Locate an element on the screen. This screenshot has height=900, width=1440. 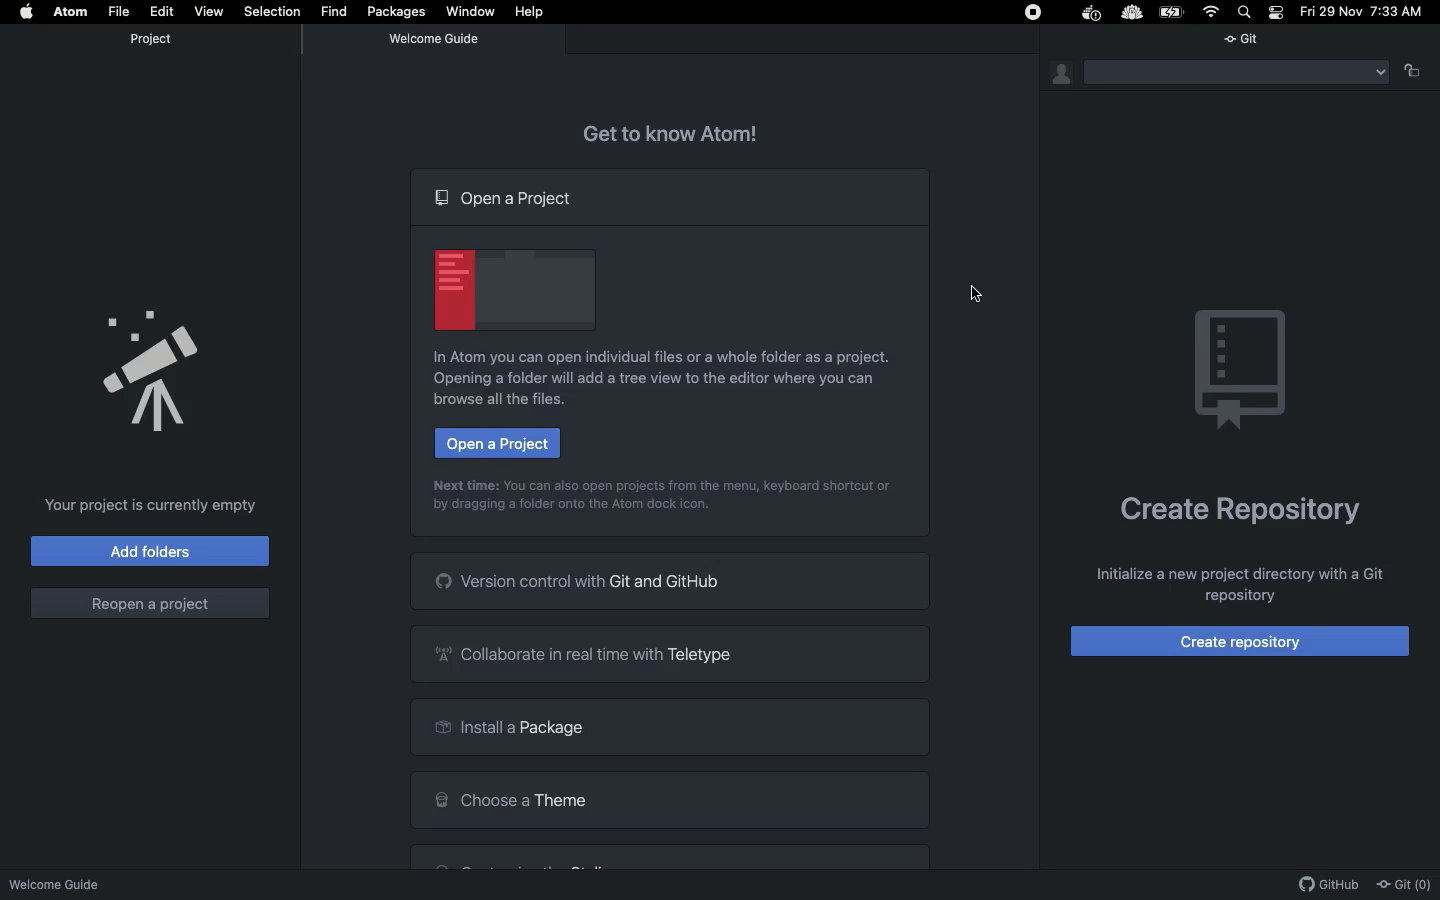
cursor is located at coordinates (976, 292).